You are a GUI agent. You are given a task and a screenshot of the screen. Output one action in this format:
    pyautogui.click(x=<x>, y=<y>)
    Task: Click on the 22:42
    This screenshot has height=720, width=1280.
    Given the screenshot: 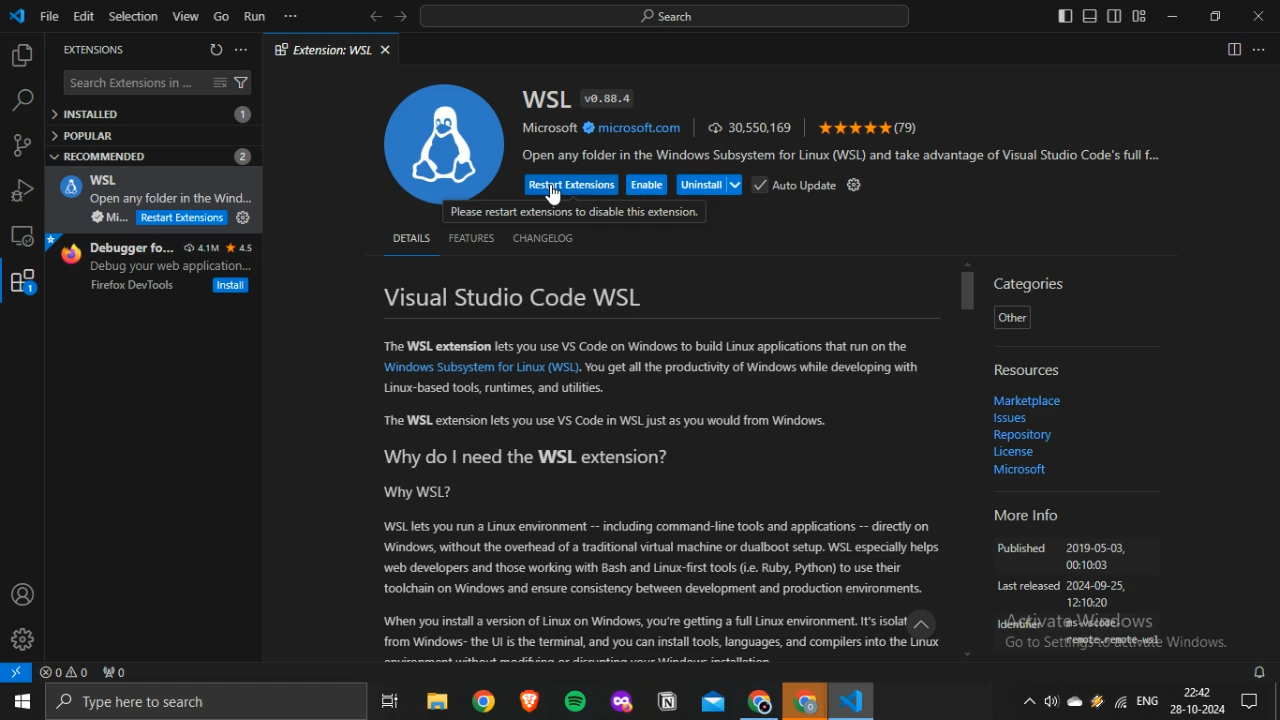 What is the action you would take?
    pyautogui.click(x=1196, y=690)
    